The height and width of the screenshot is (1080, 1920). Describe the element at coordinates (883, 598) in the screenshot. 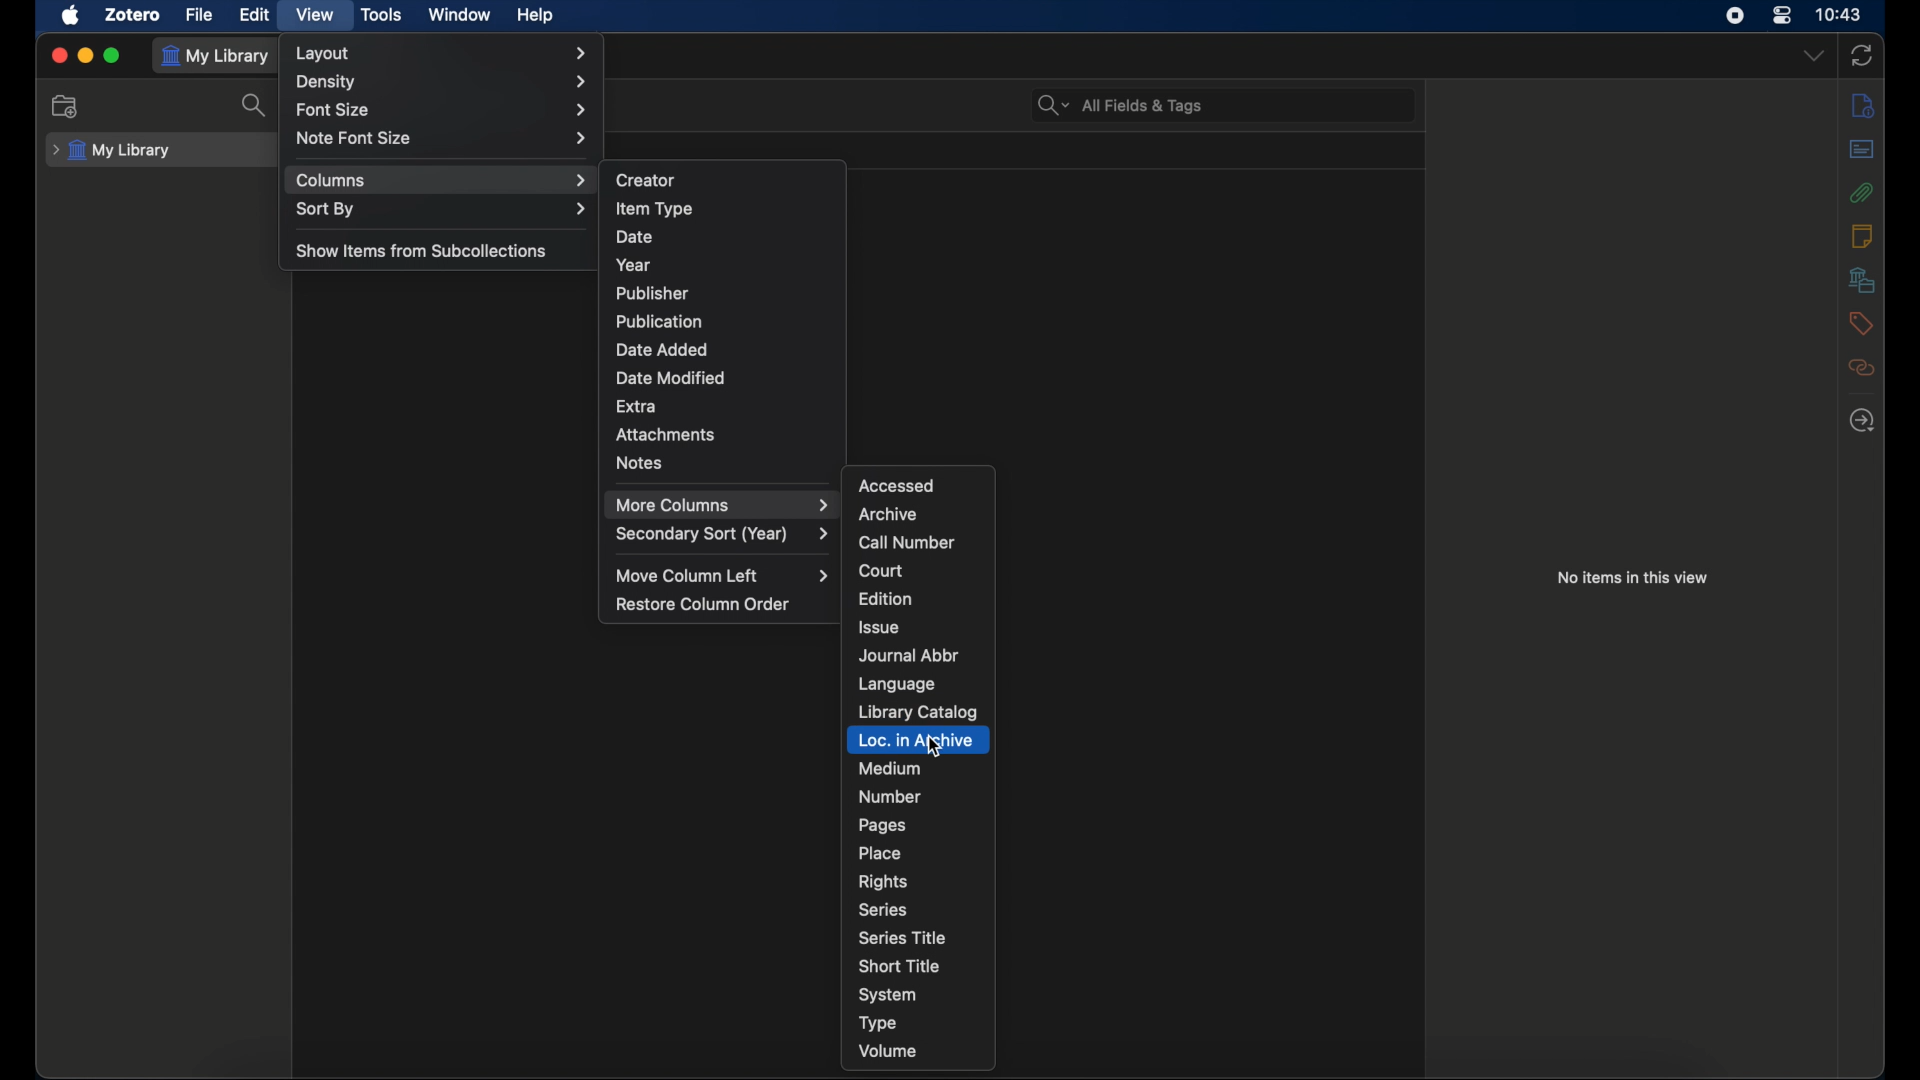

I see `edition` at that location.